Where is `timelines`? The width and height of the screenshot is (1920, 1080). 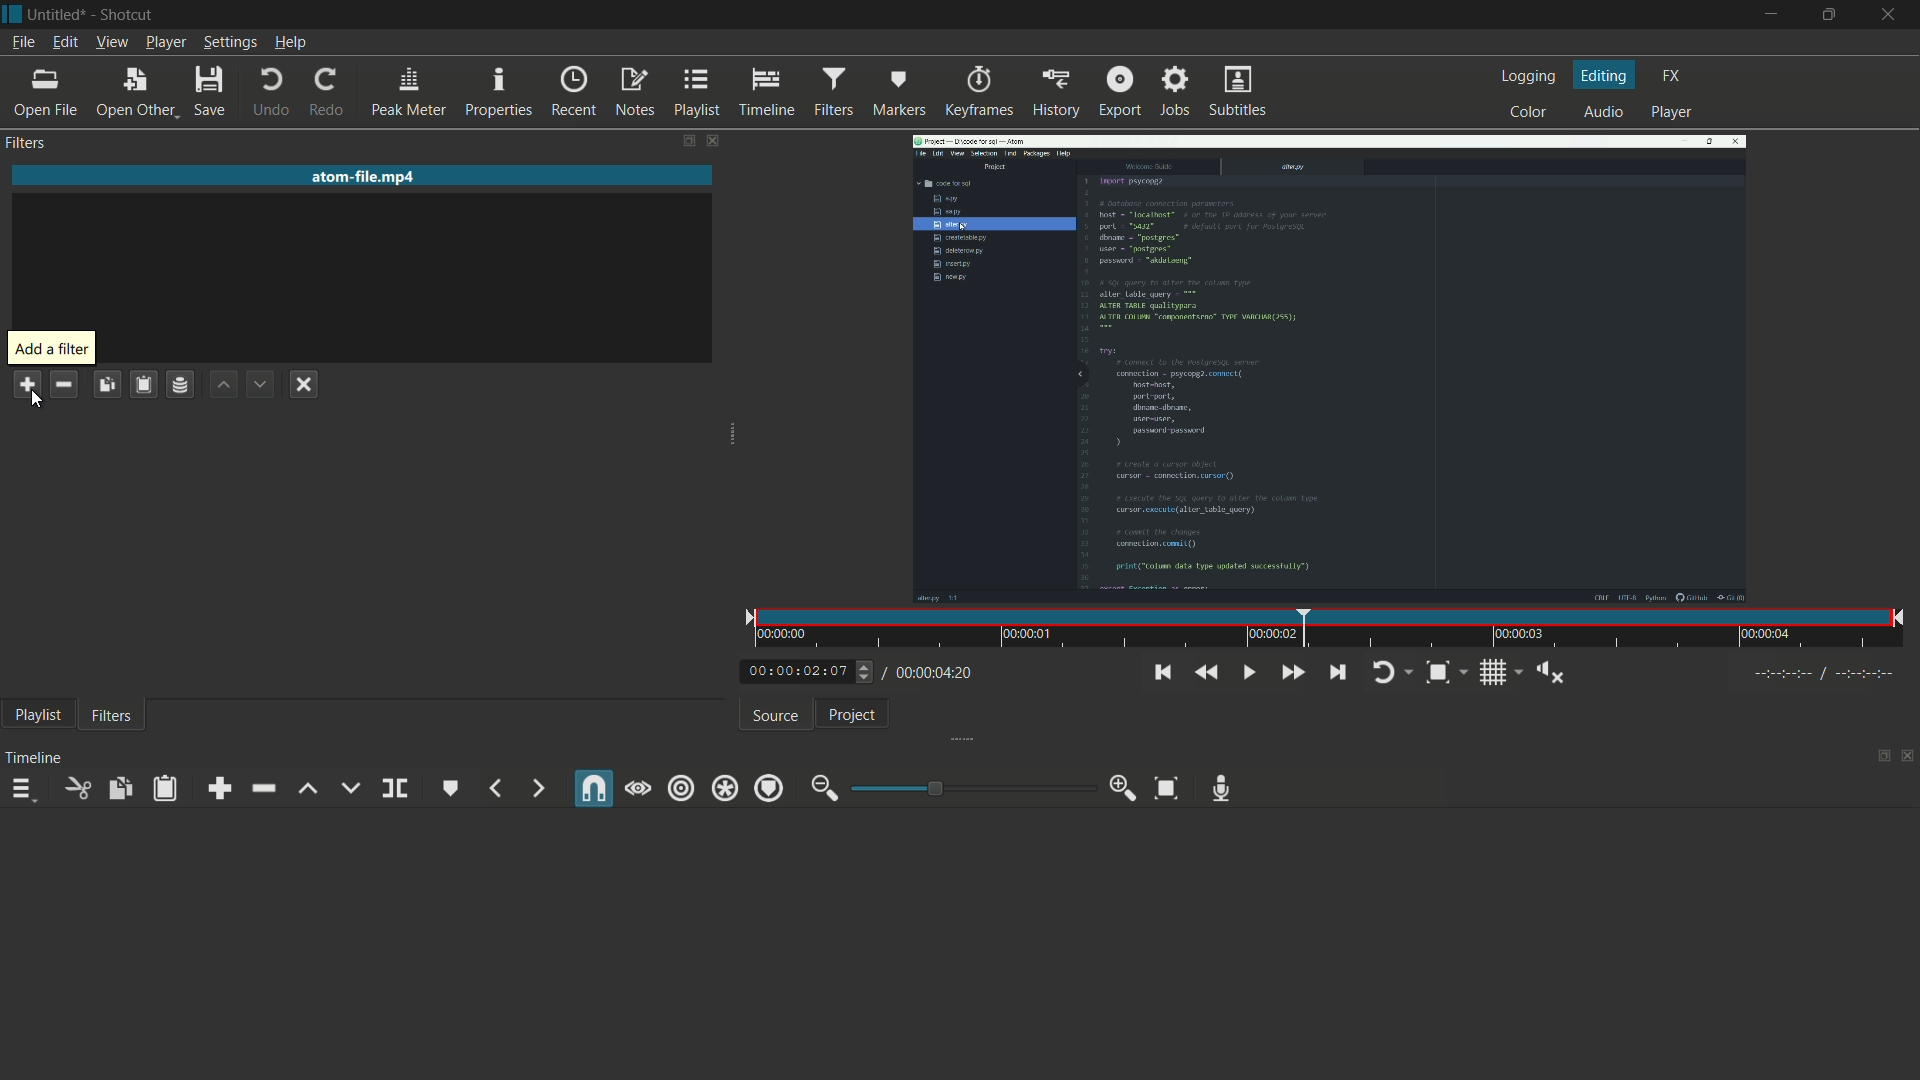 timelines is located at coordinates (766, 94).